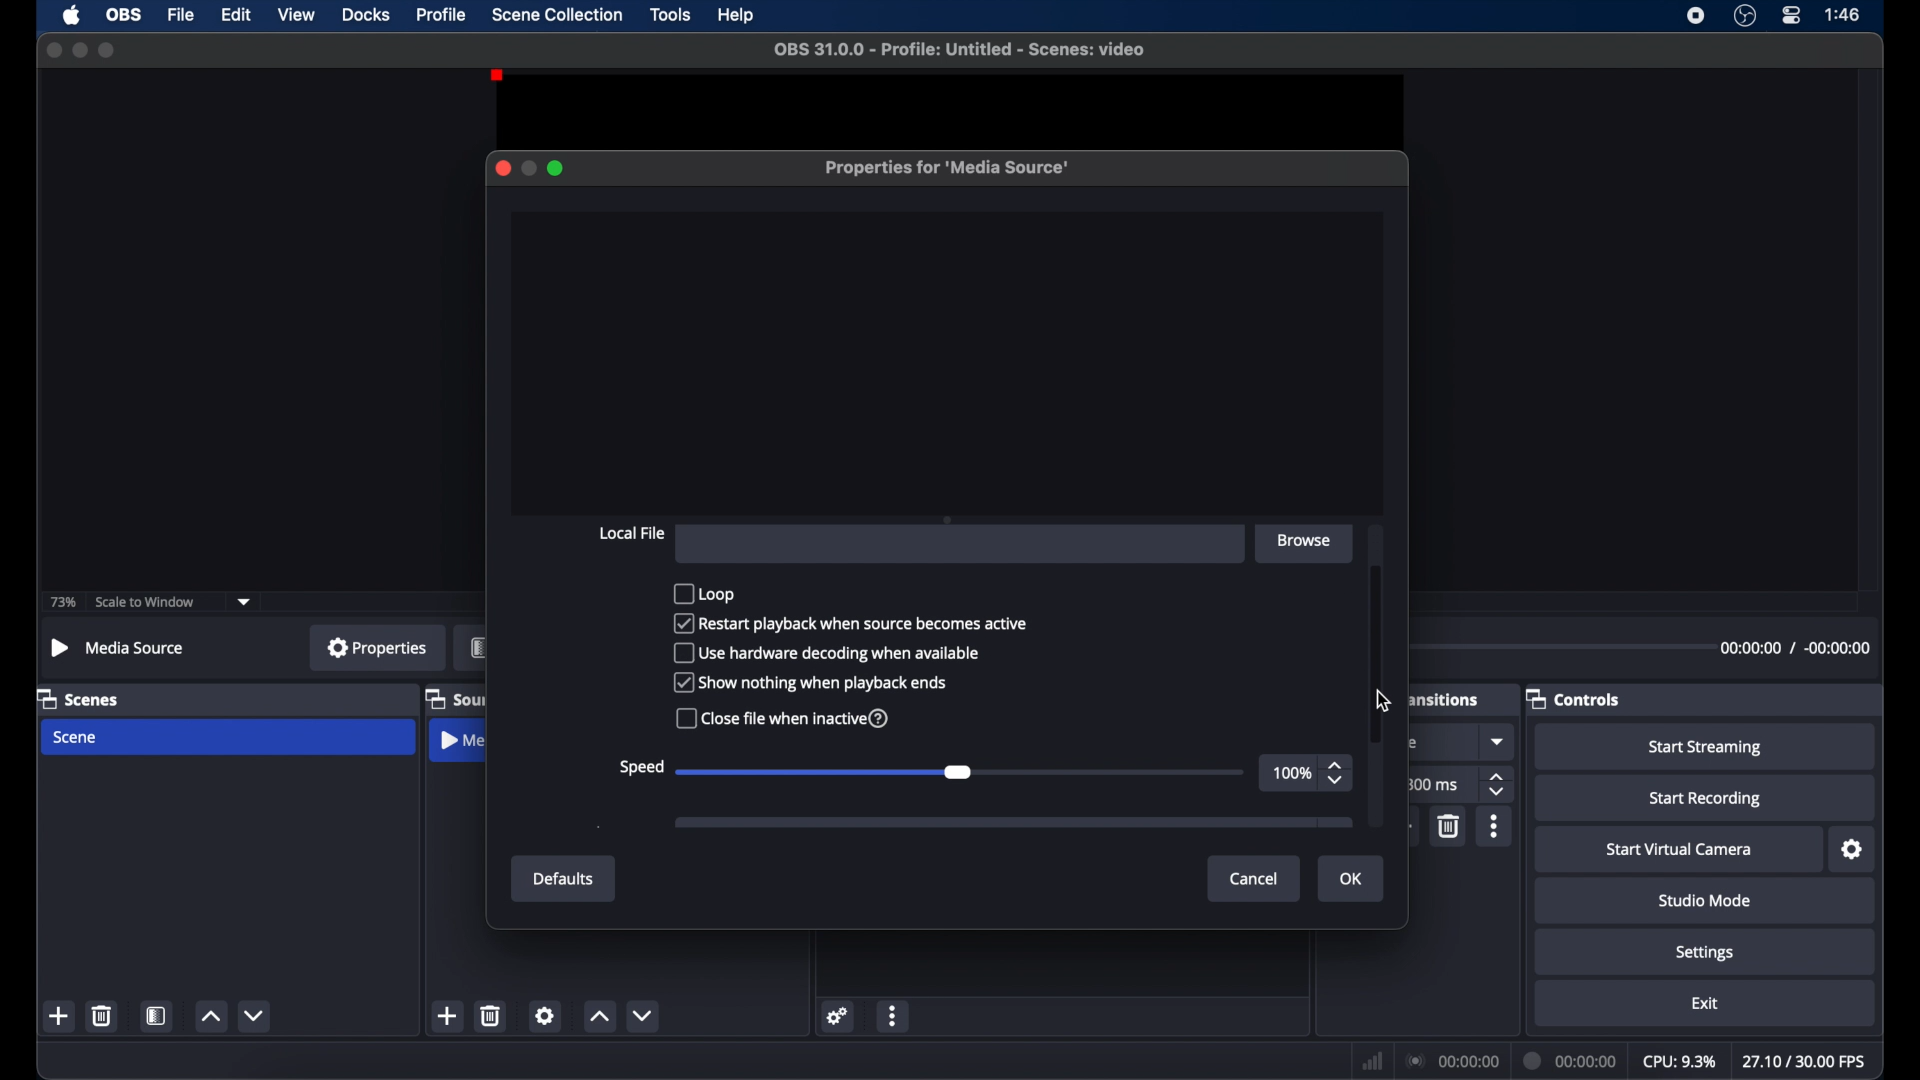 This screenshot has width=1920, height=1080. Describe the element at coordinates (1572, 700) in the screenshot. I see `controls` at that location.